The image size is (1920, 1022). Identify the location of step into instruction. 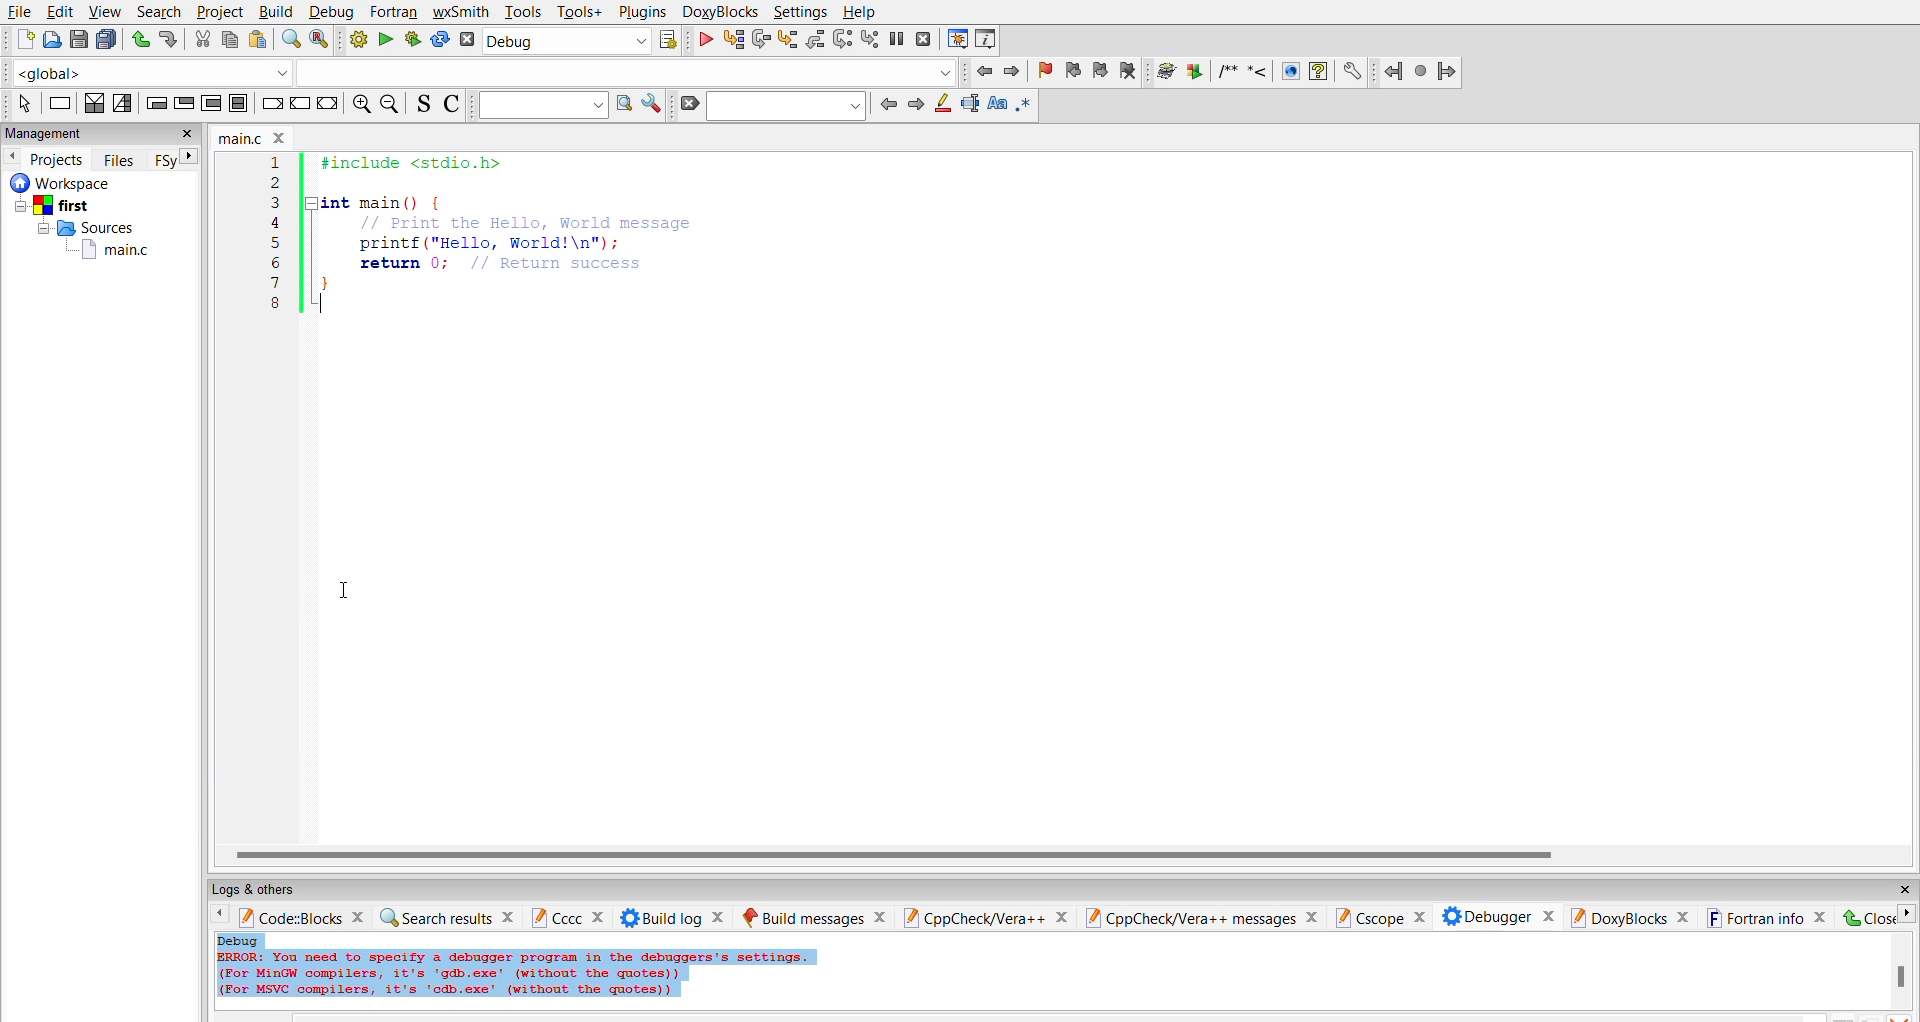
(872, 38).